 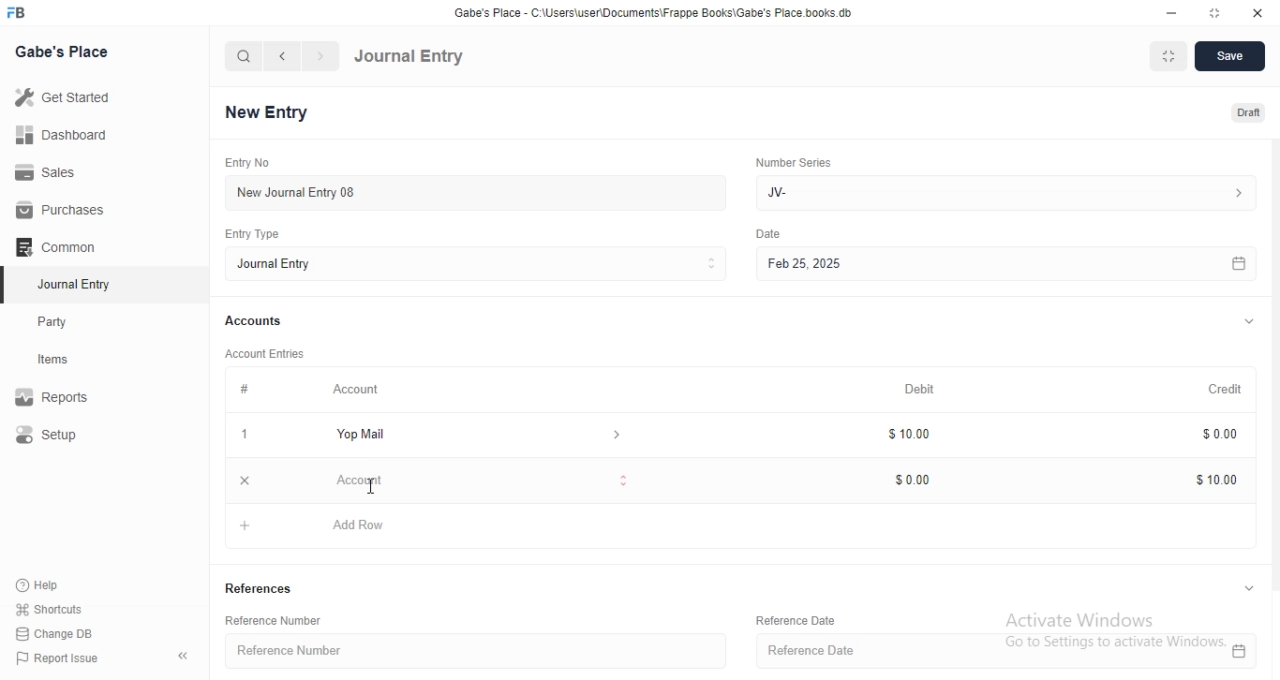 What do you see at coordinates (1242, 590) in the screenshot?
I see `expand/collapse` at bounding box center [1242, 590].